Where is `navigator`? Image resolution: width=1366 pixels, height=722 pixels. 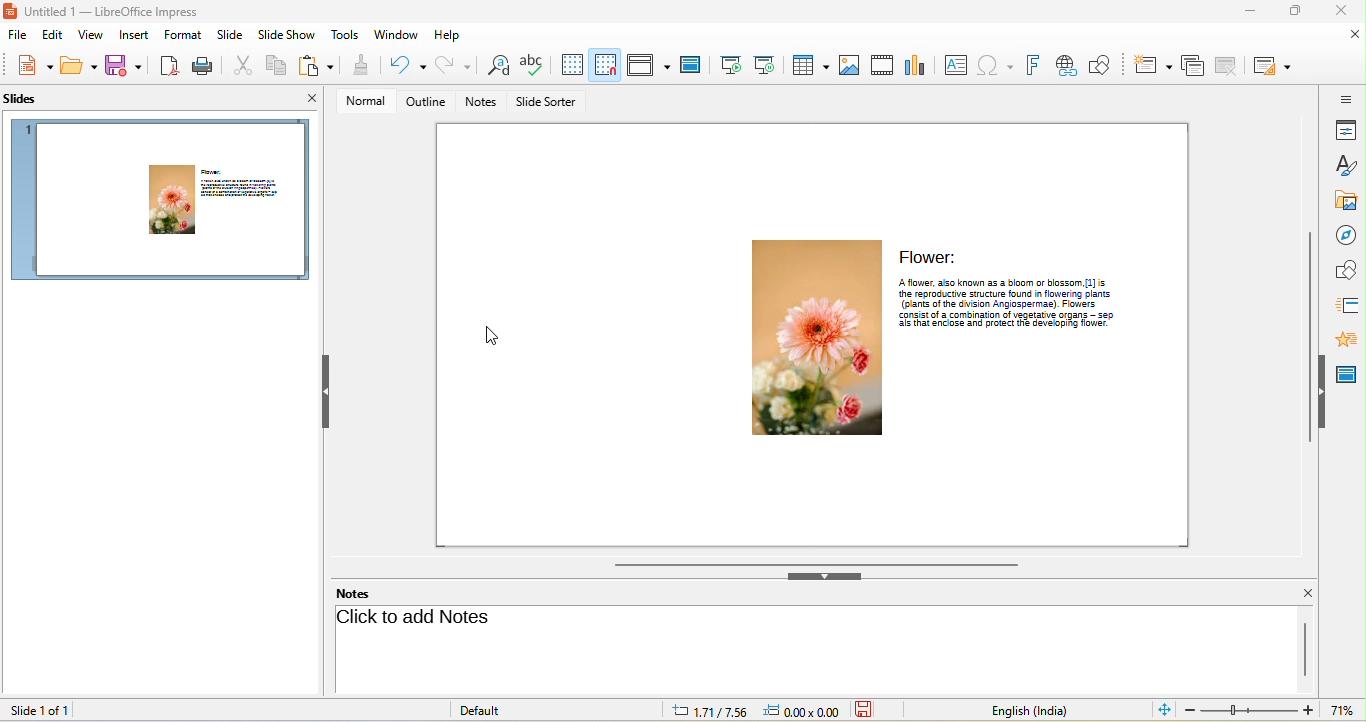 navigator is located at coordinates (1348, 232).